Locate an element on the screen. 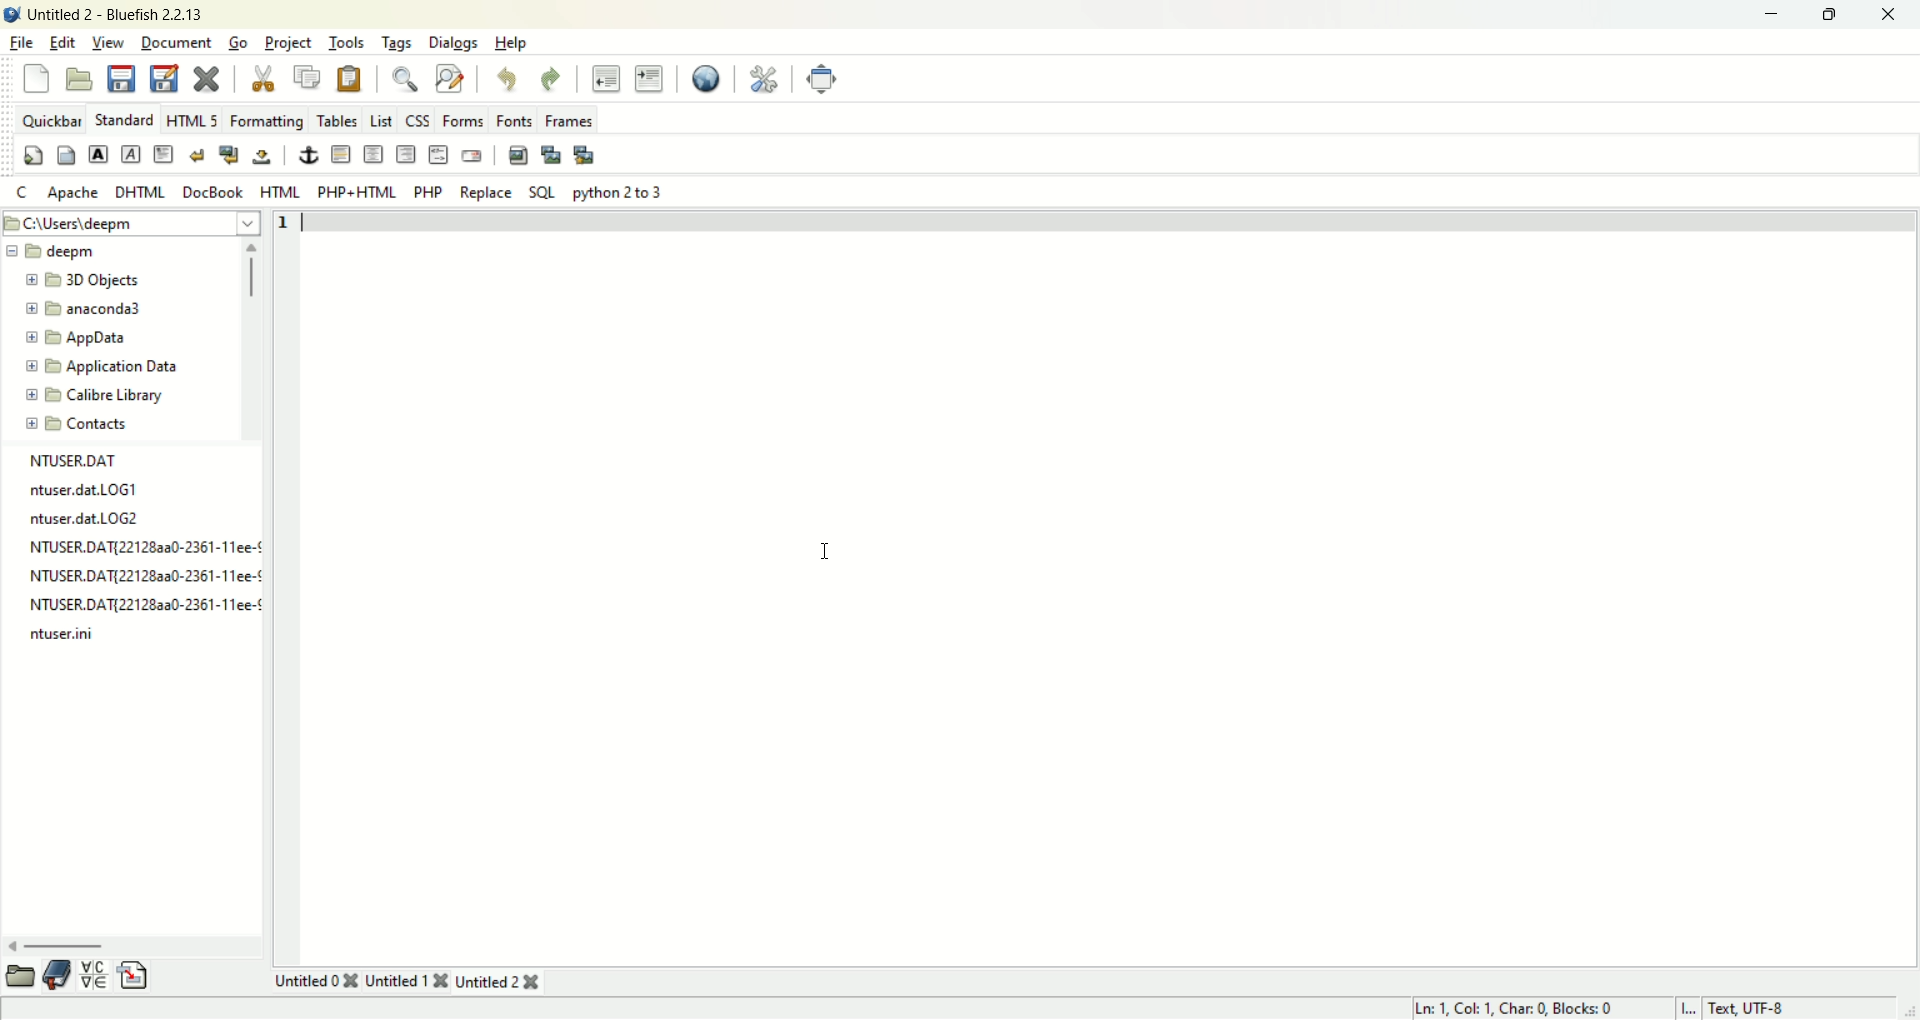  MULTI THUMBNAIL is located at coordinates (586, 154).